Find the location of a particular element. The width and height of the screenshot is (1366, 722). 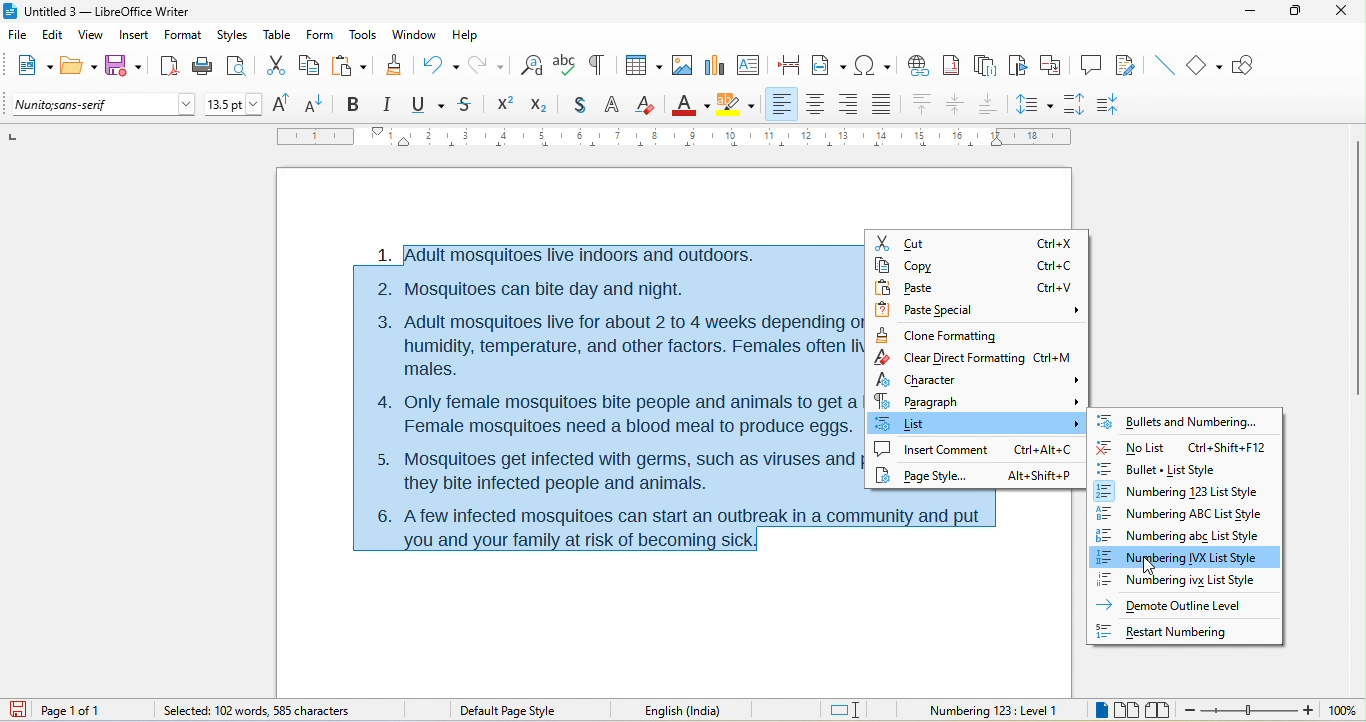

English (India) is located at coordinates (690, 709).